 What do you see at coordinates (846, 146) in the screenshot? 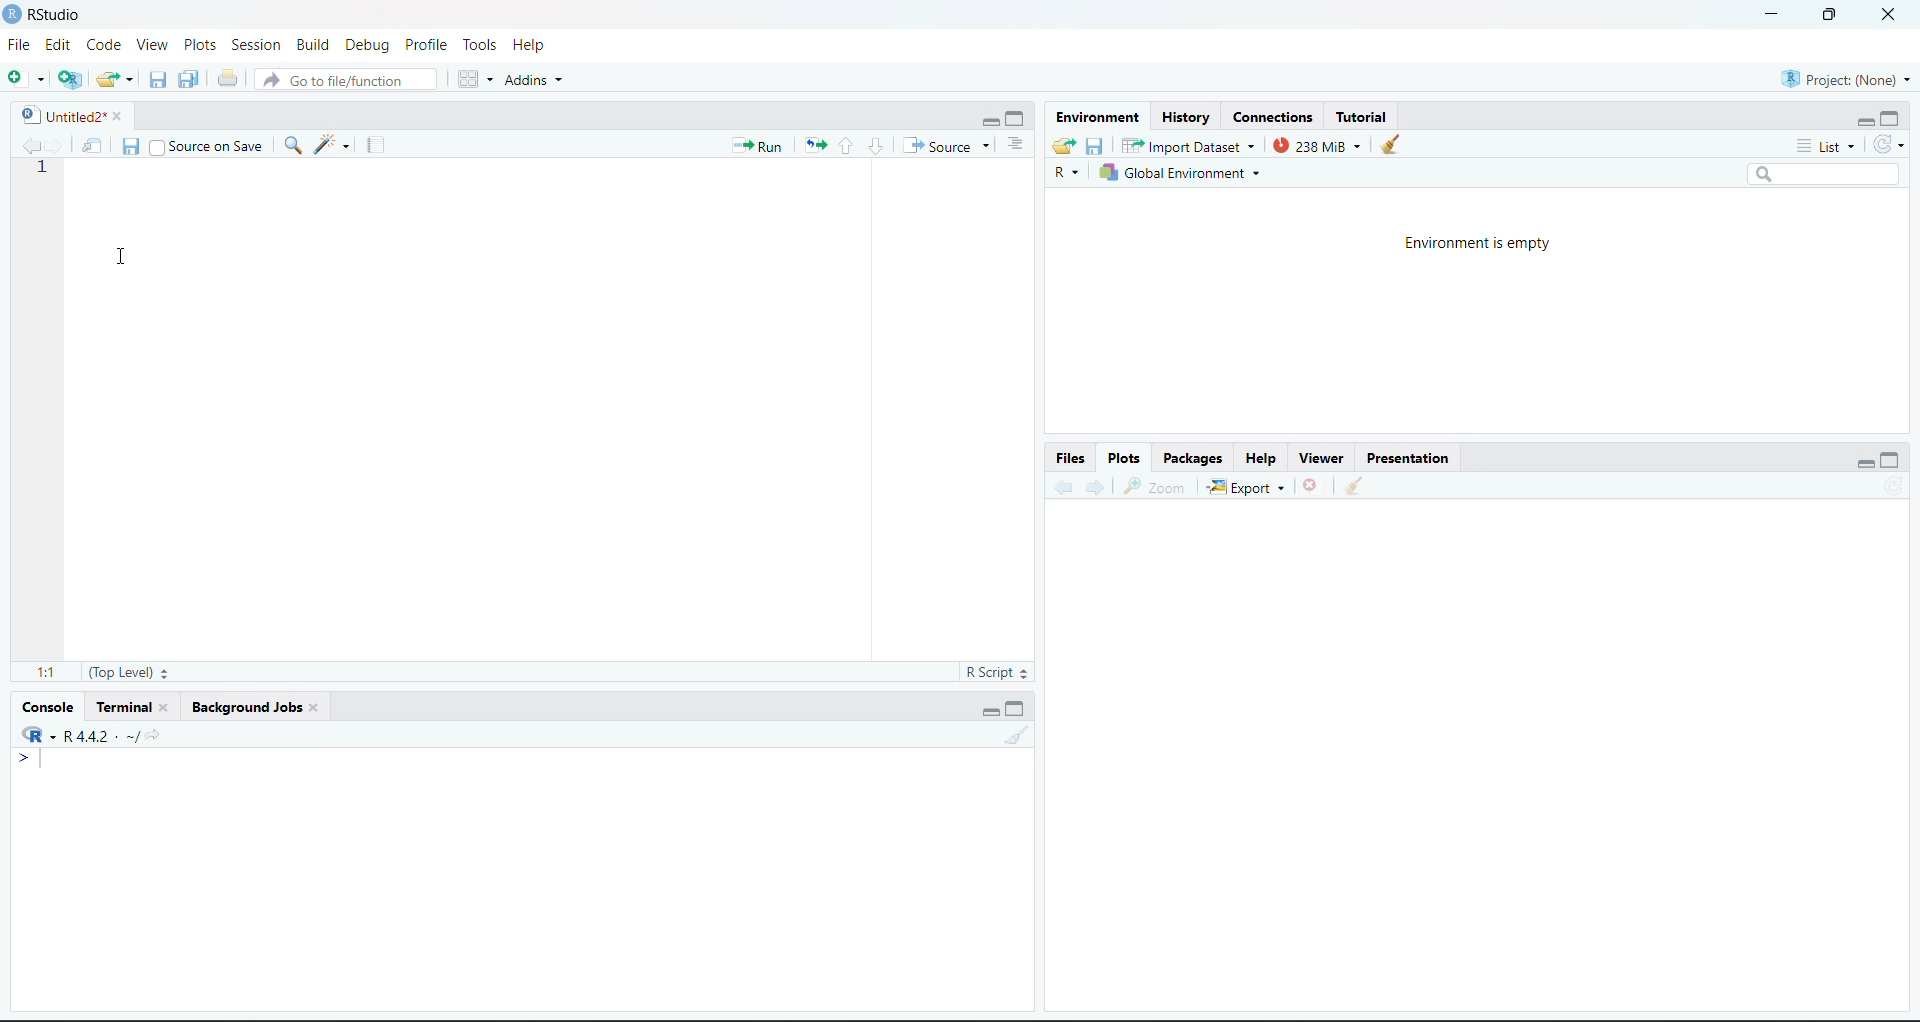
I see `up` at bounding box center [846, 146].